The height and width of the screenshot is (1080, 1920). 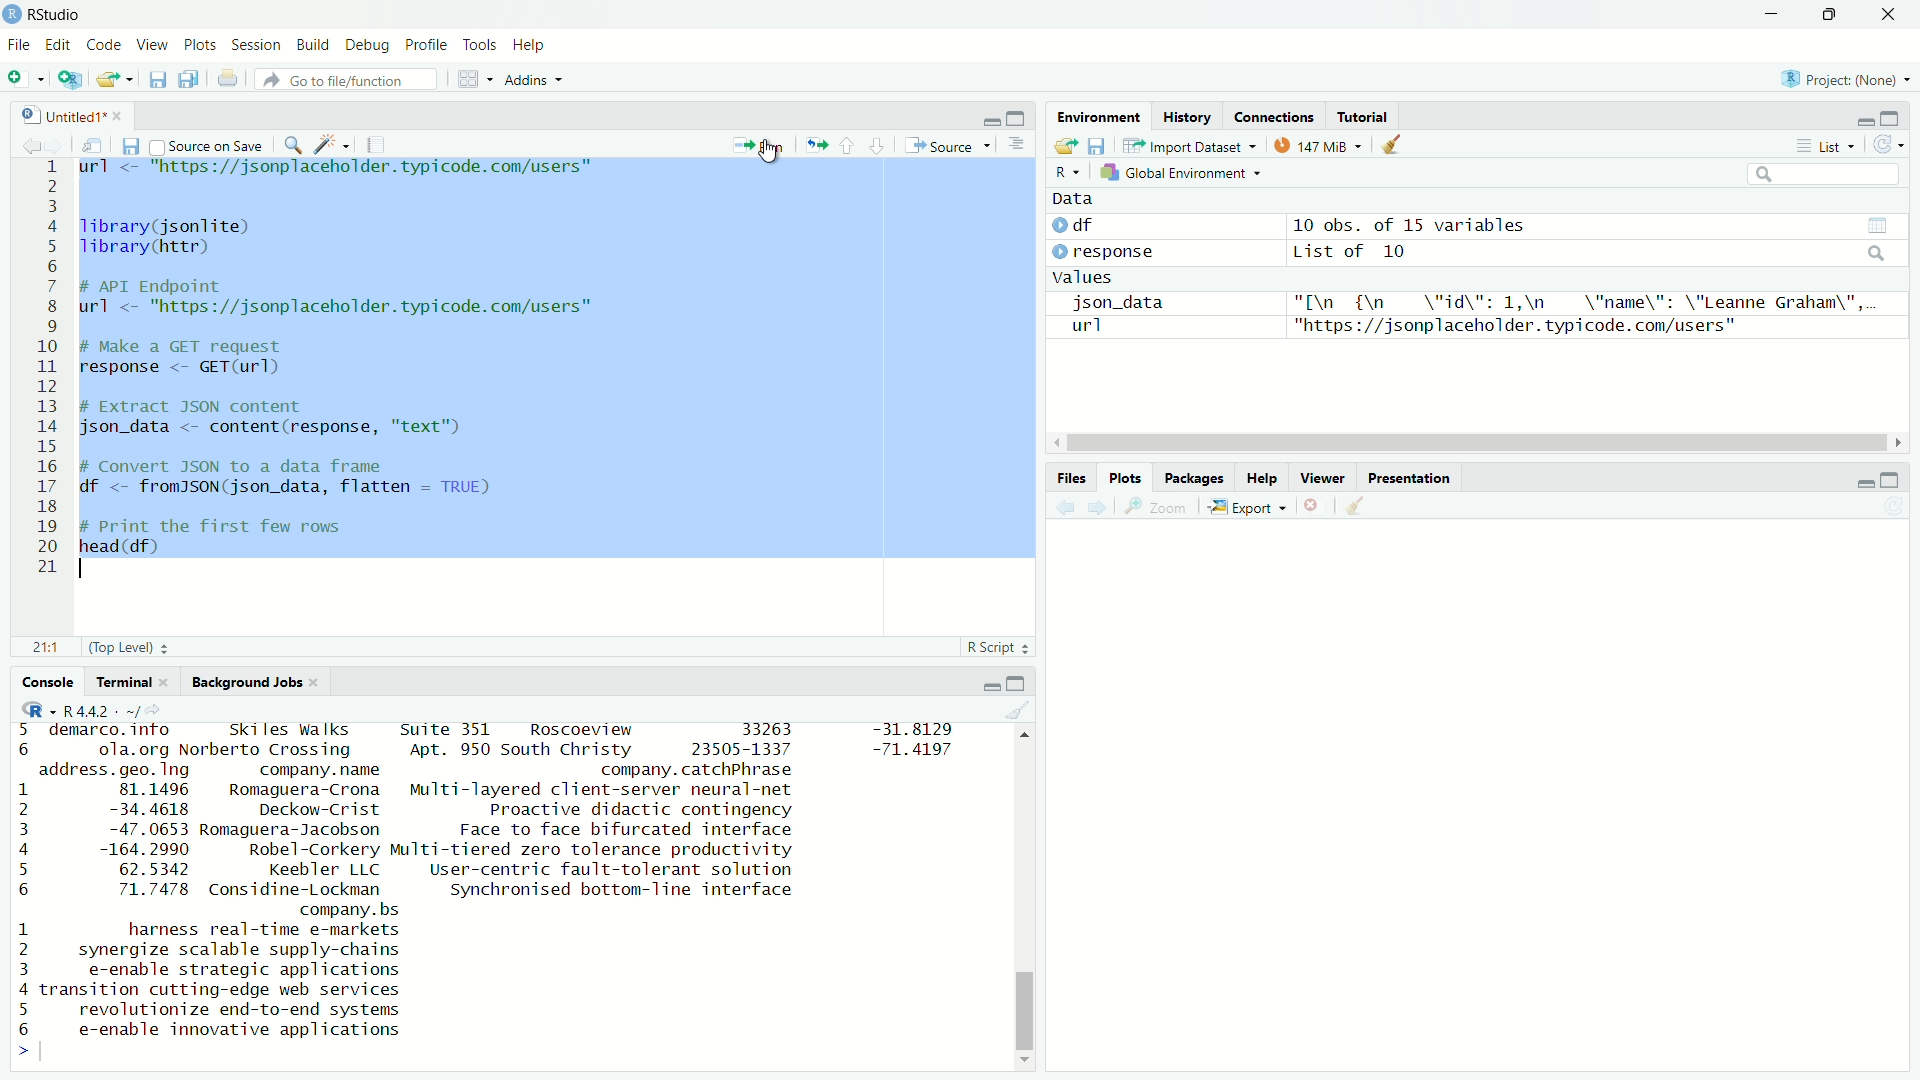 I want to click on Tutorial, so click(x=1363, y=116).